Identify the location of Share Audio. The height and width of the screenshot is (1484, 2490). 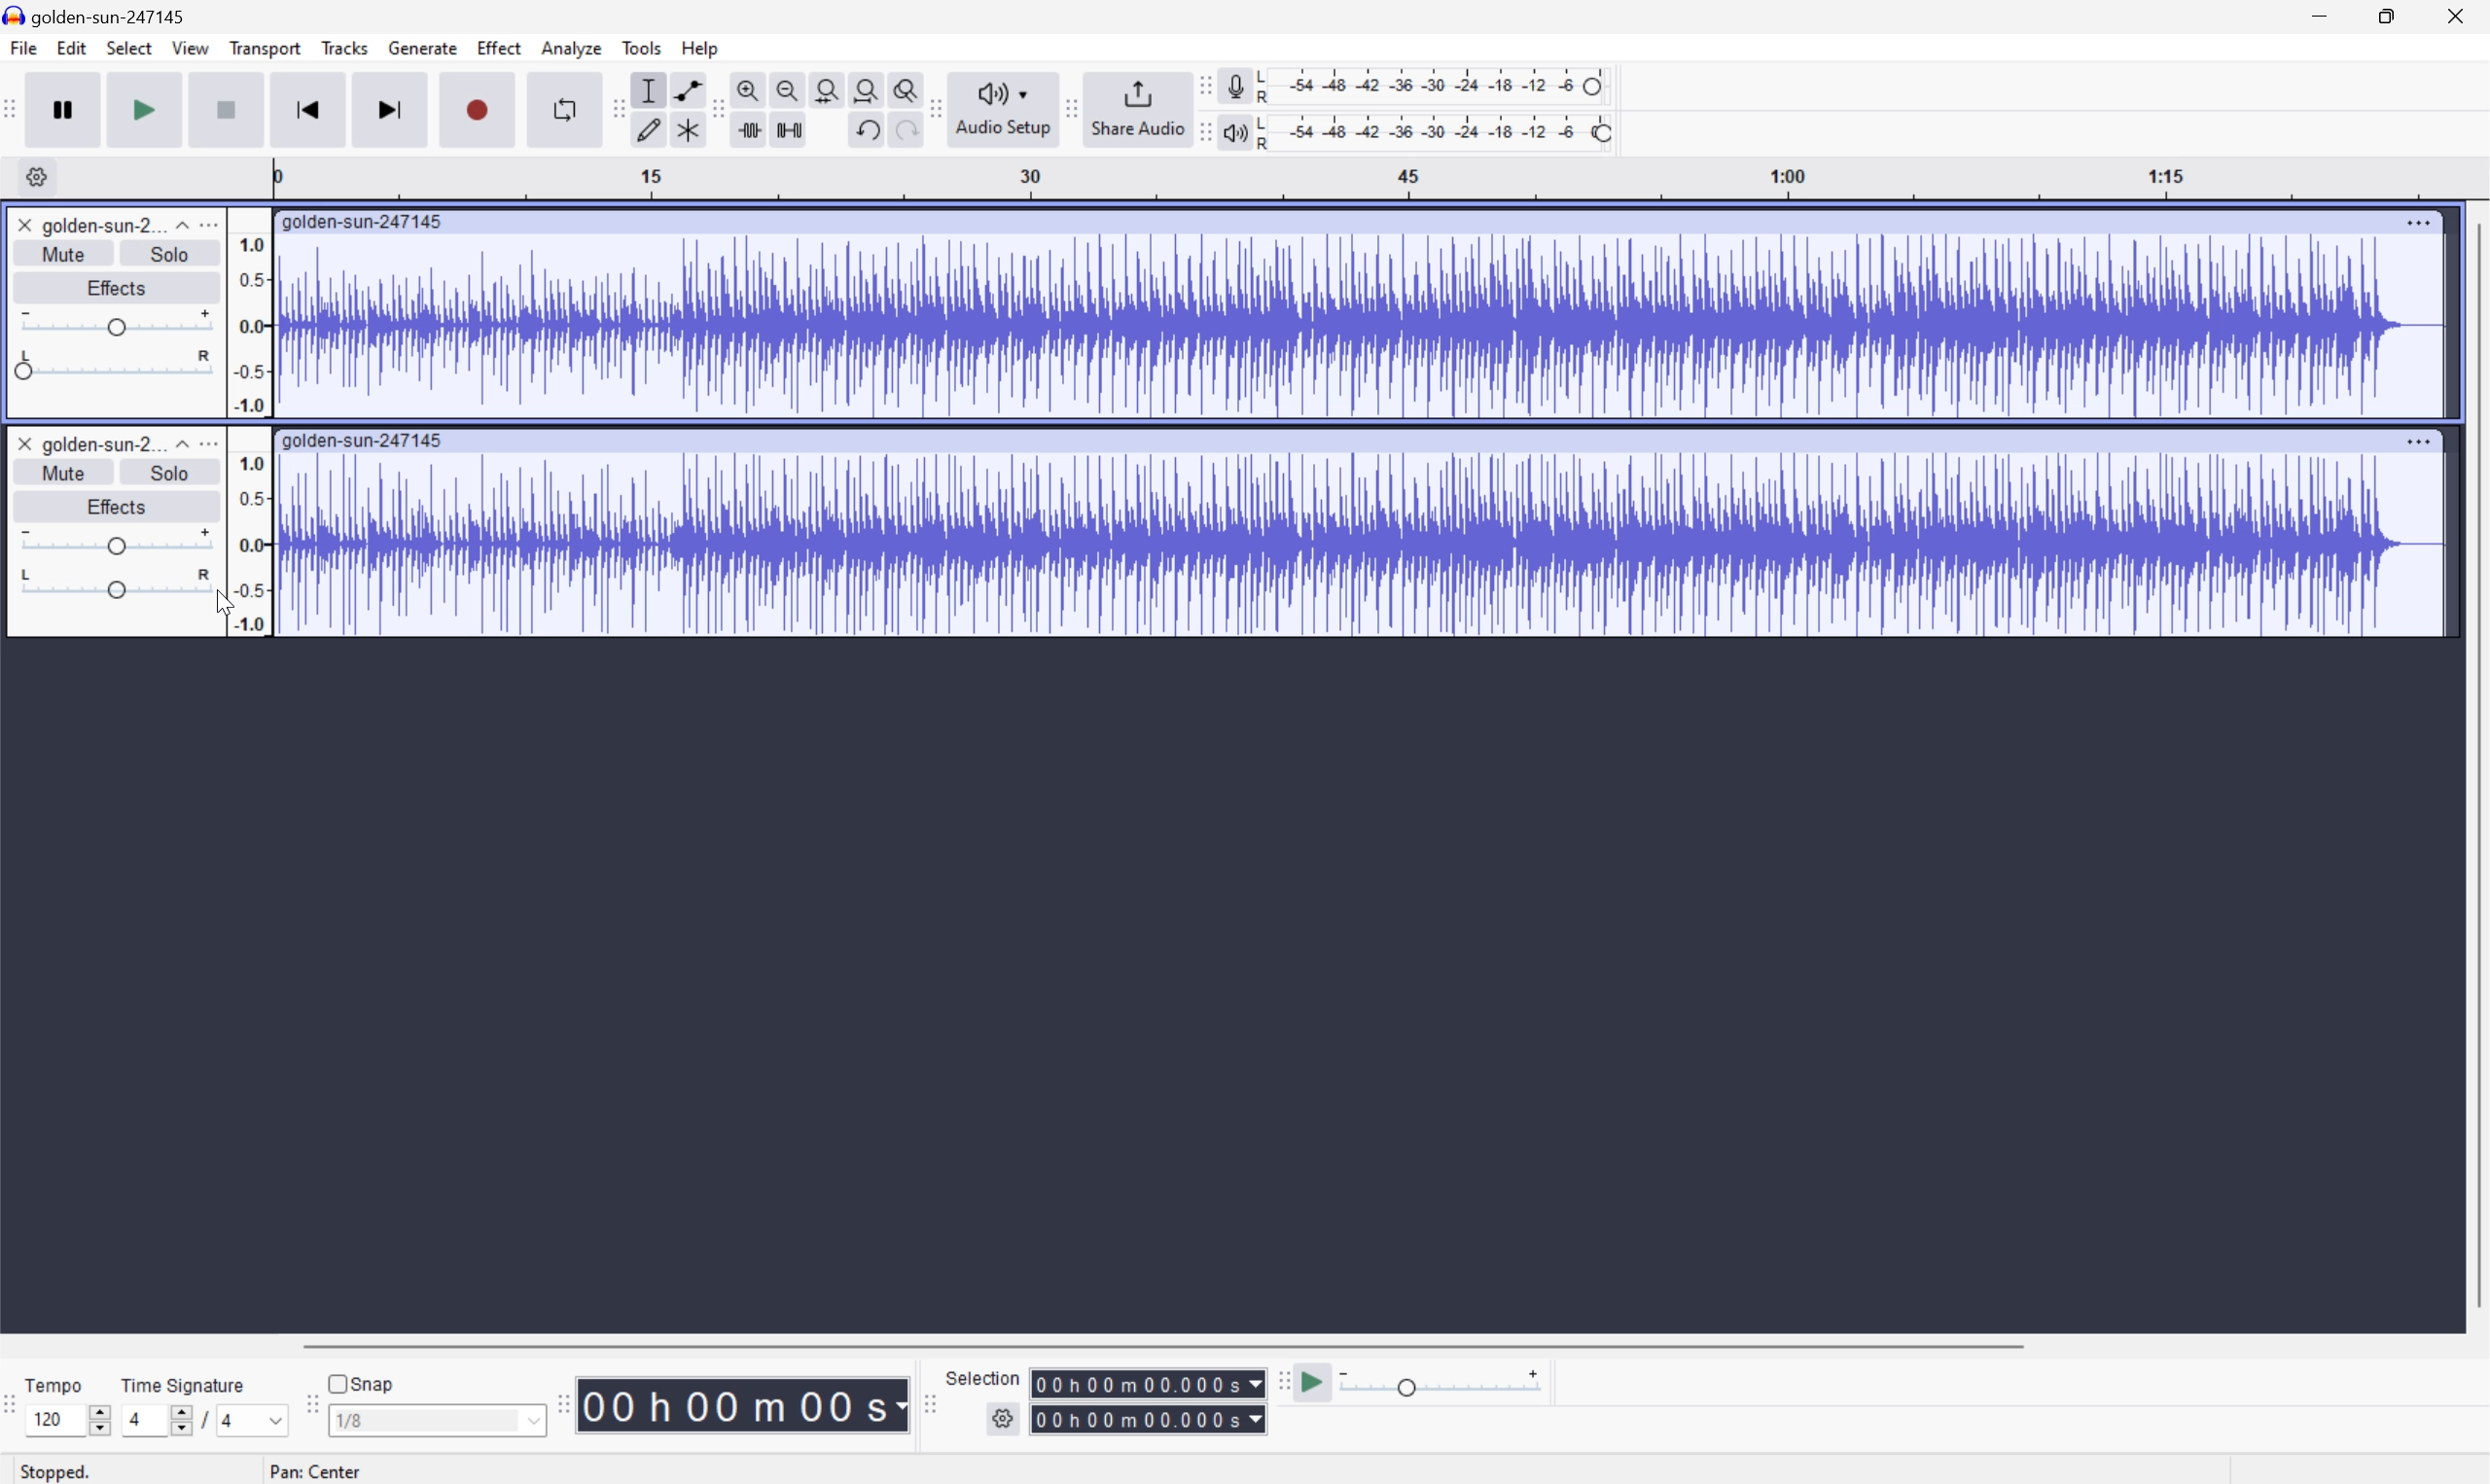
(1132, 105).